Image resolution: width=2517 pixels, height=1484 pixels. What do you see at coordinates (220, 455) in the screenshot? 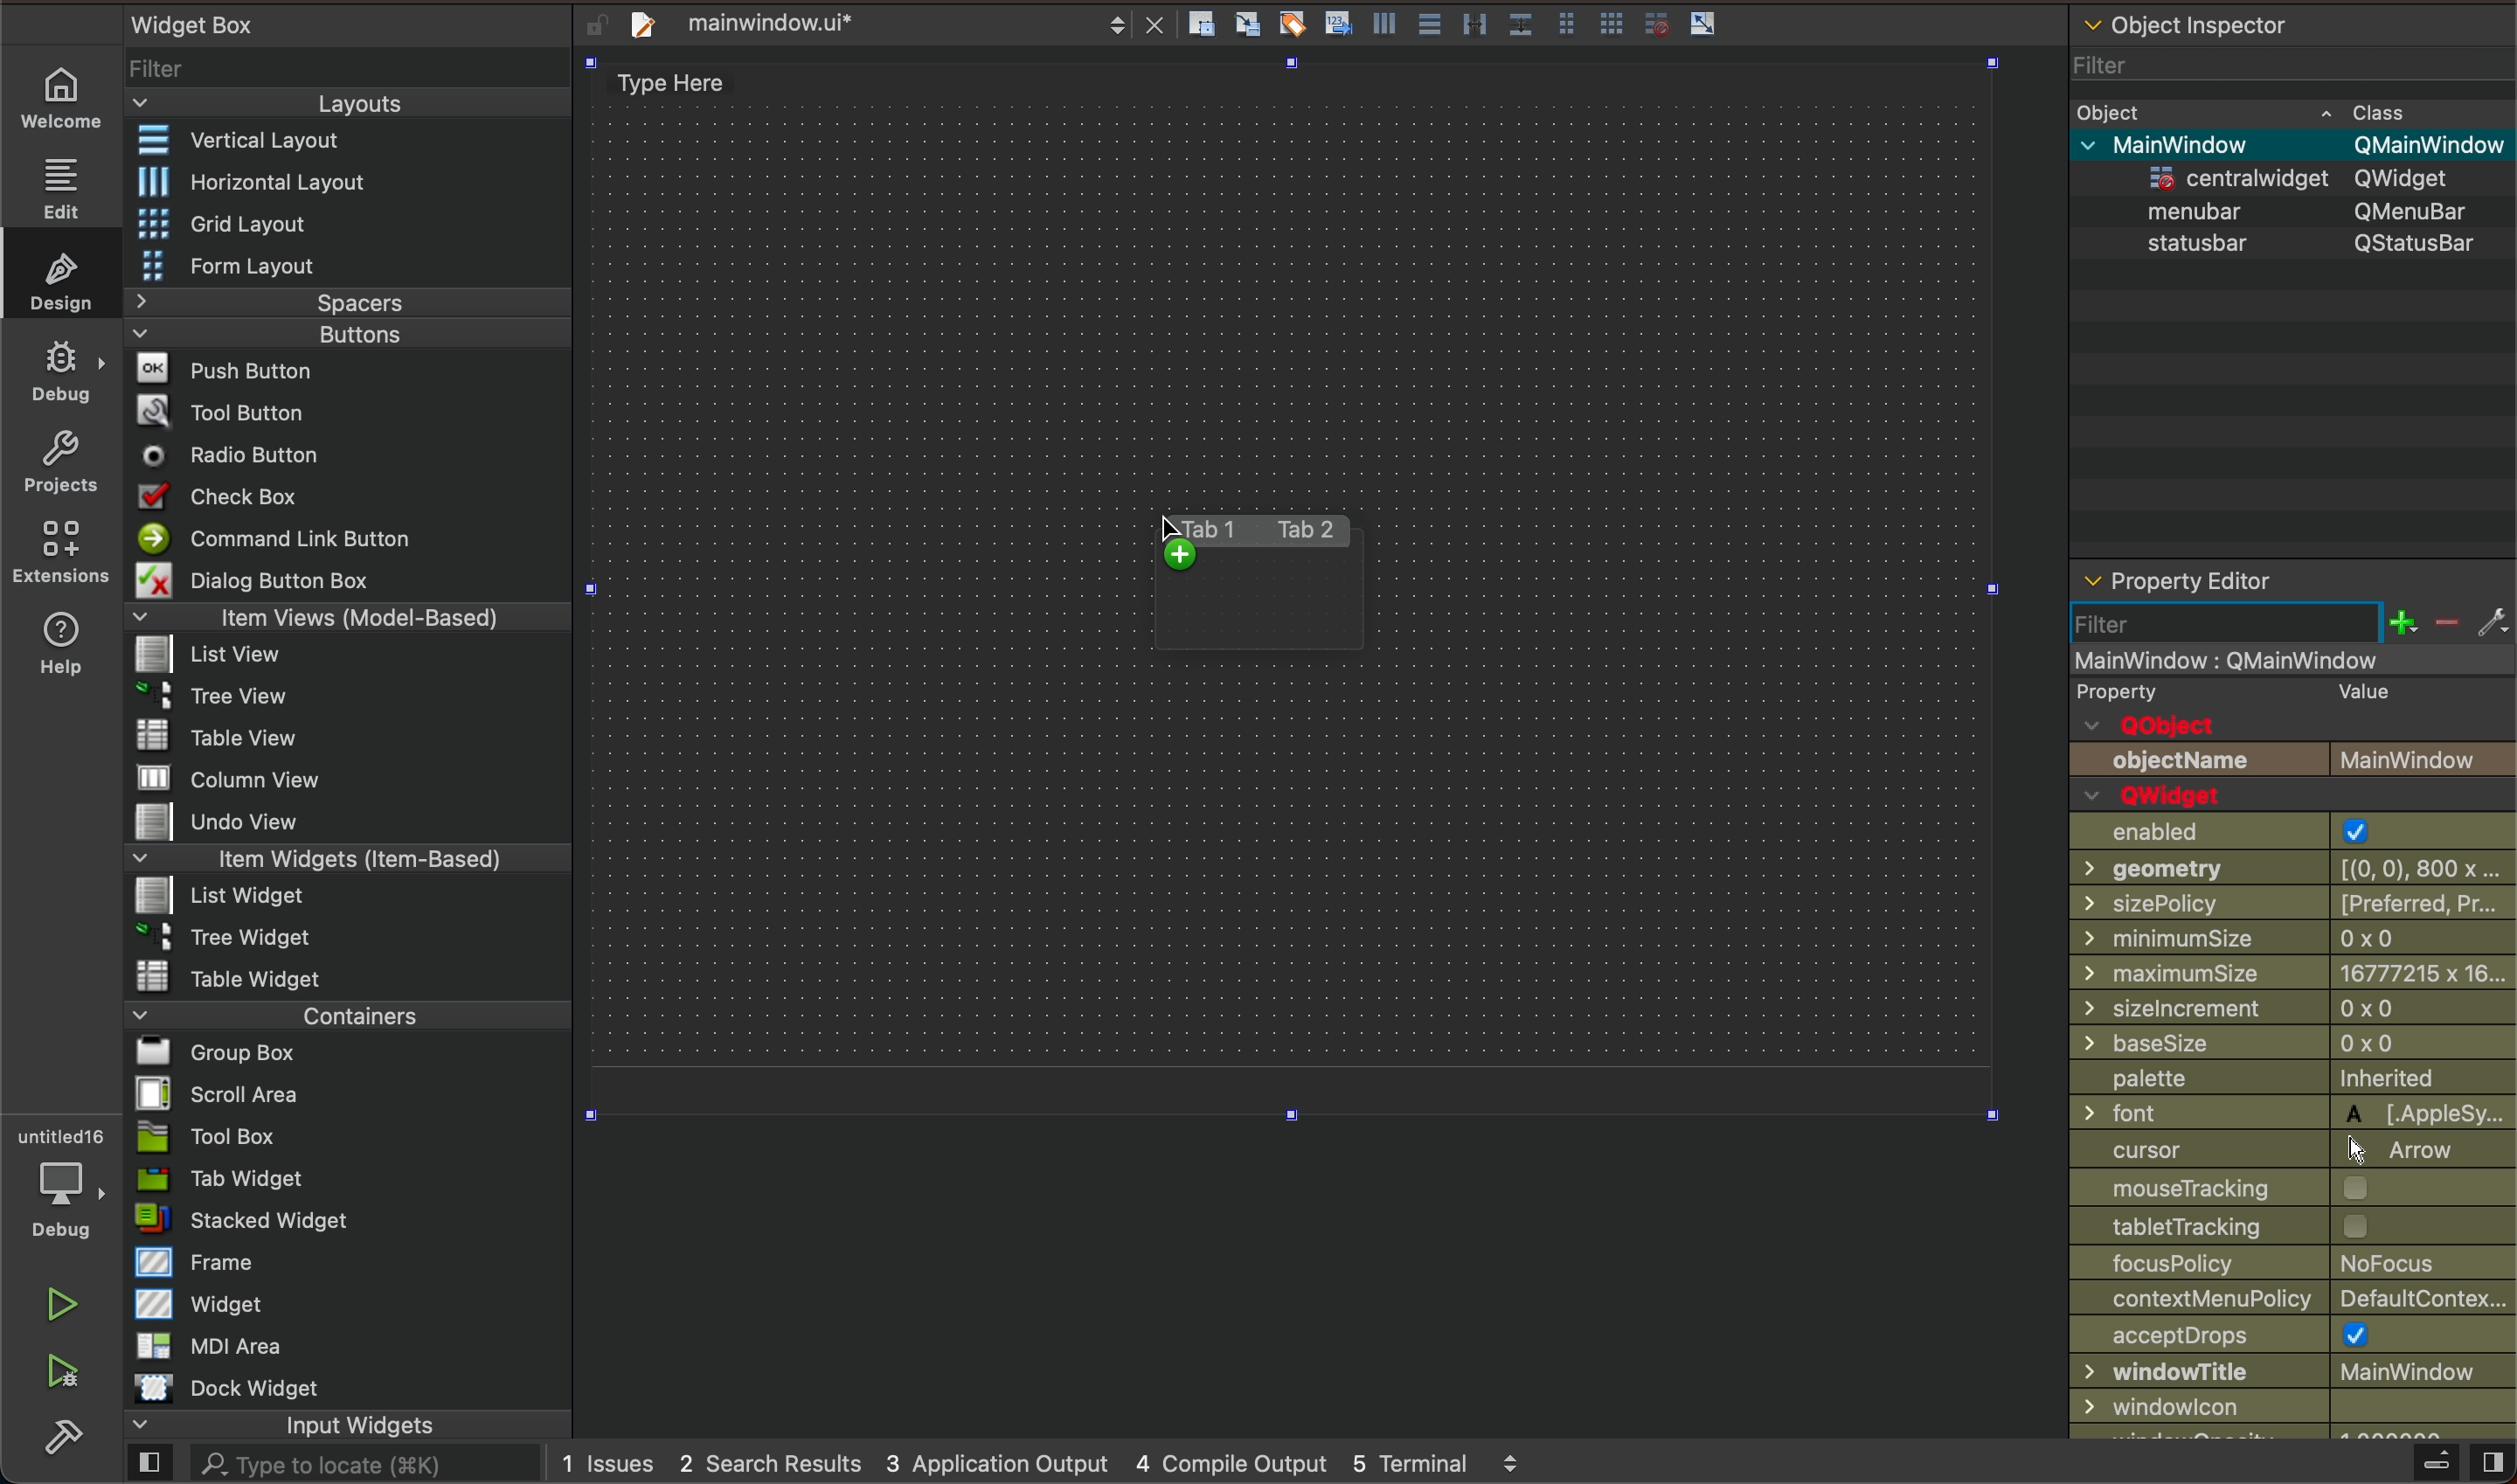
I see ` Radio Button` at bounding box center [220, 455].